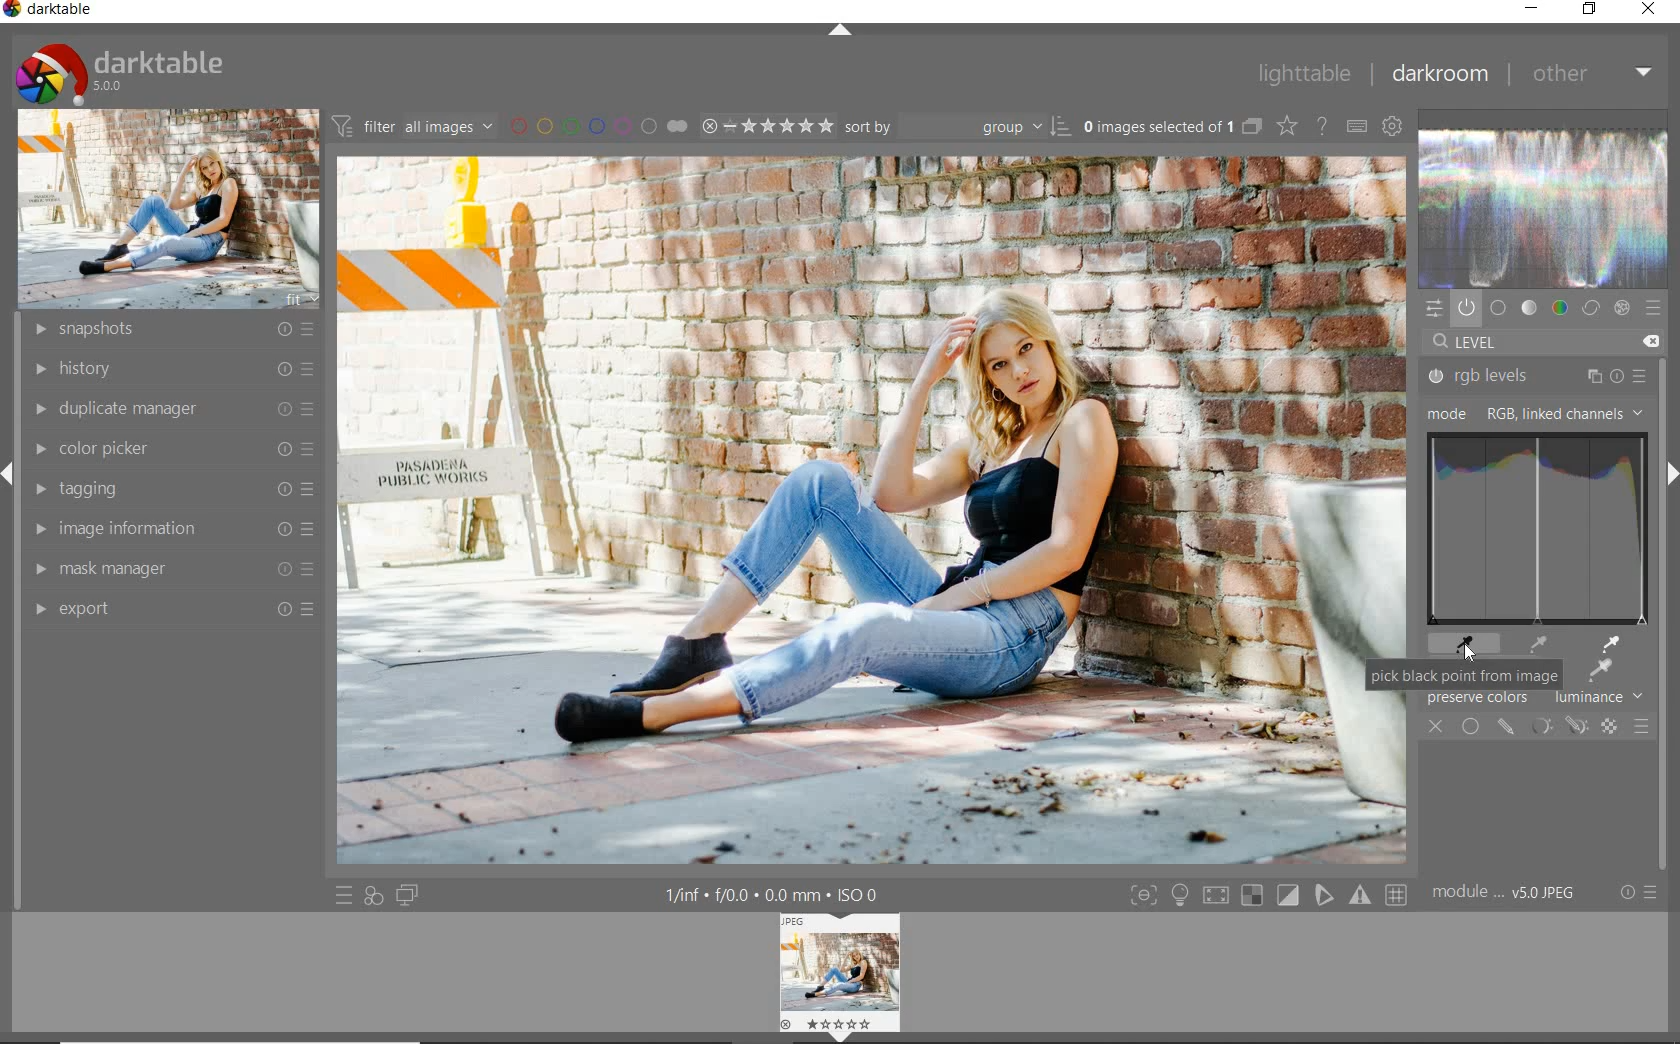  I want to click on display information, so click(788, 895).